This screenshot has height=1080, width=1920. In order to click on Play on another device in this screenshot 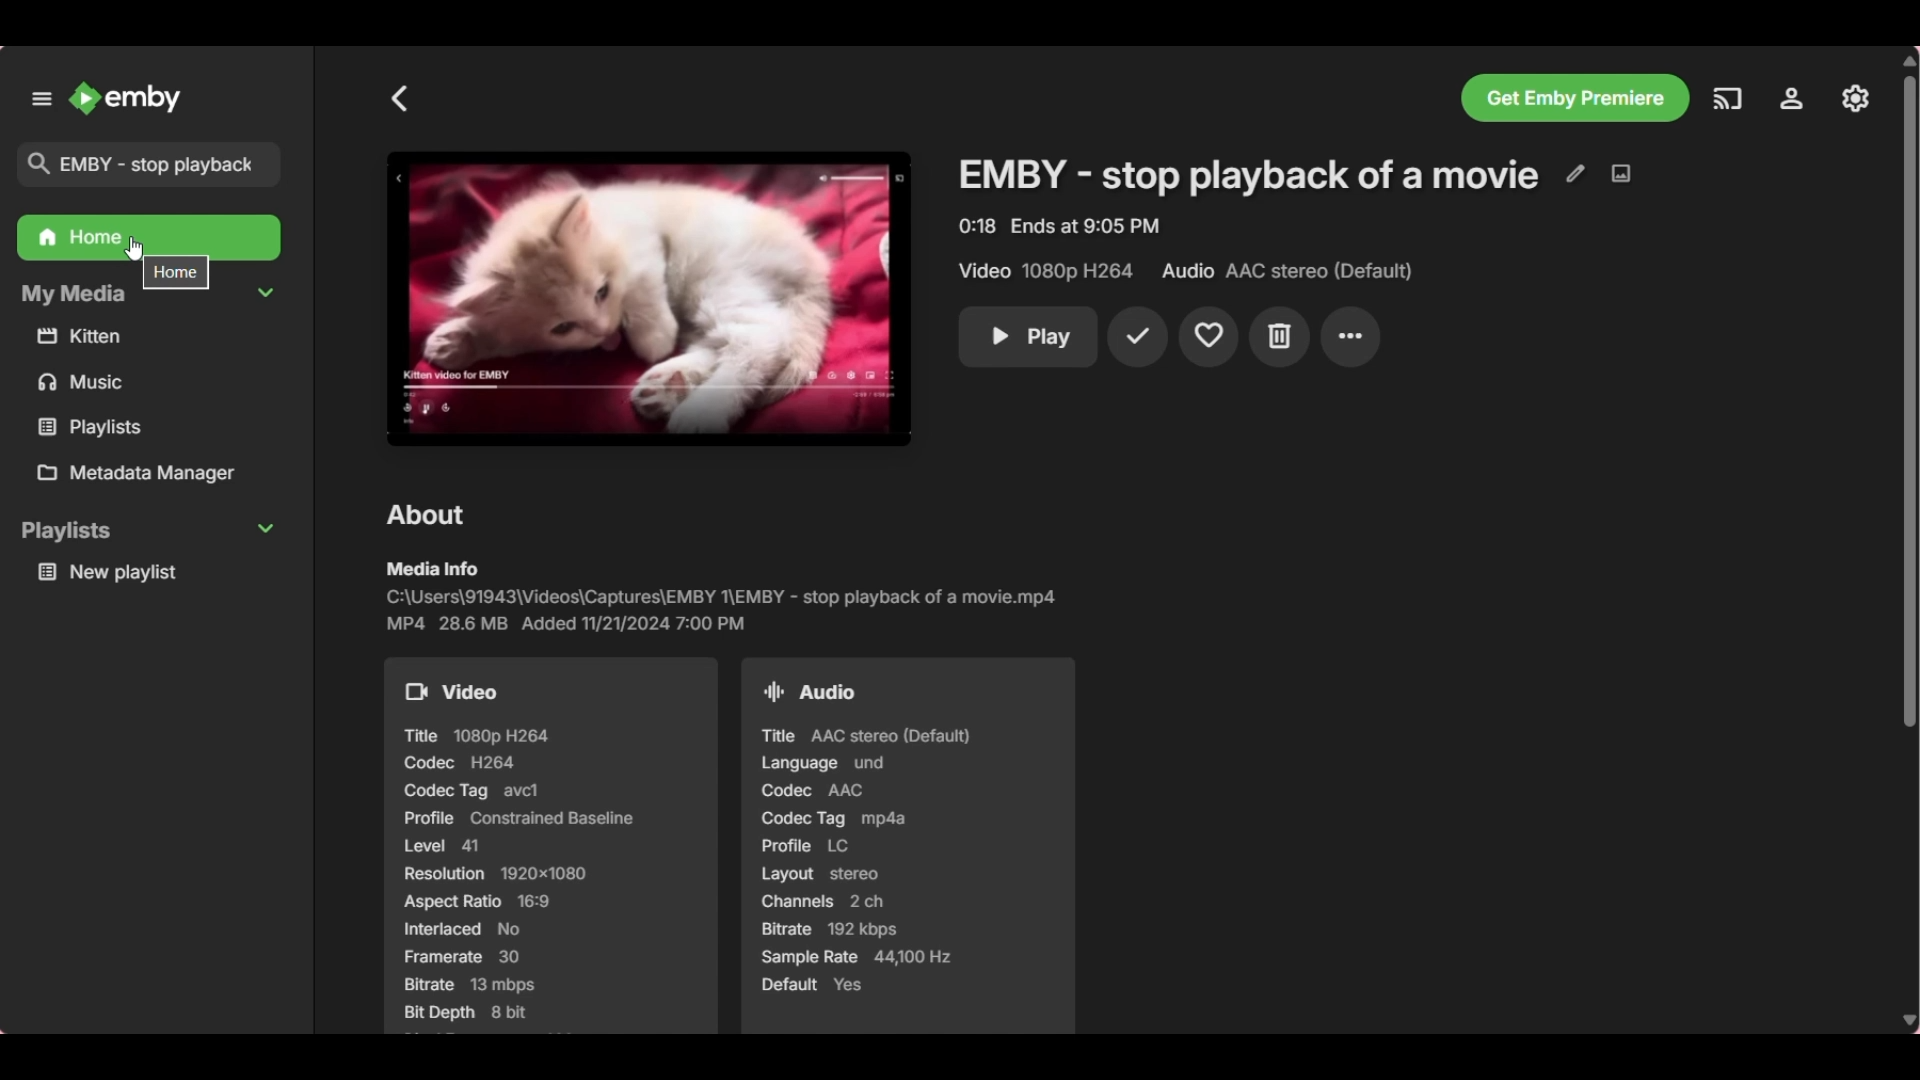, I will do `click(1727, 99)`.